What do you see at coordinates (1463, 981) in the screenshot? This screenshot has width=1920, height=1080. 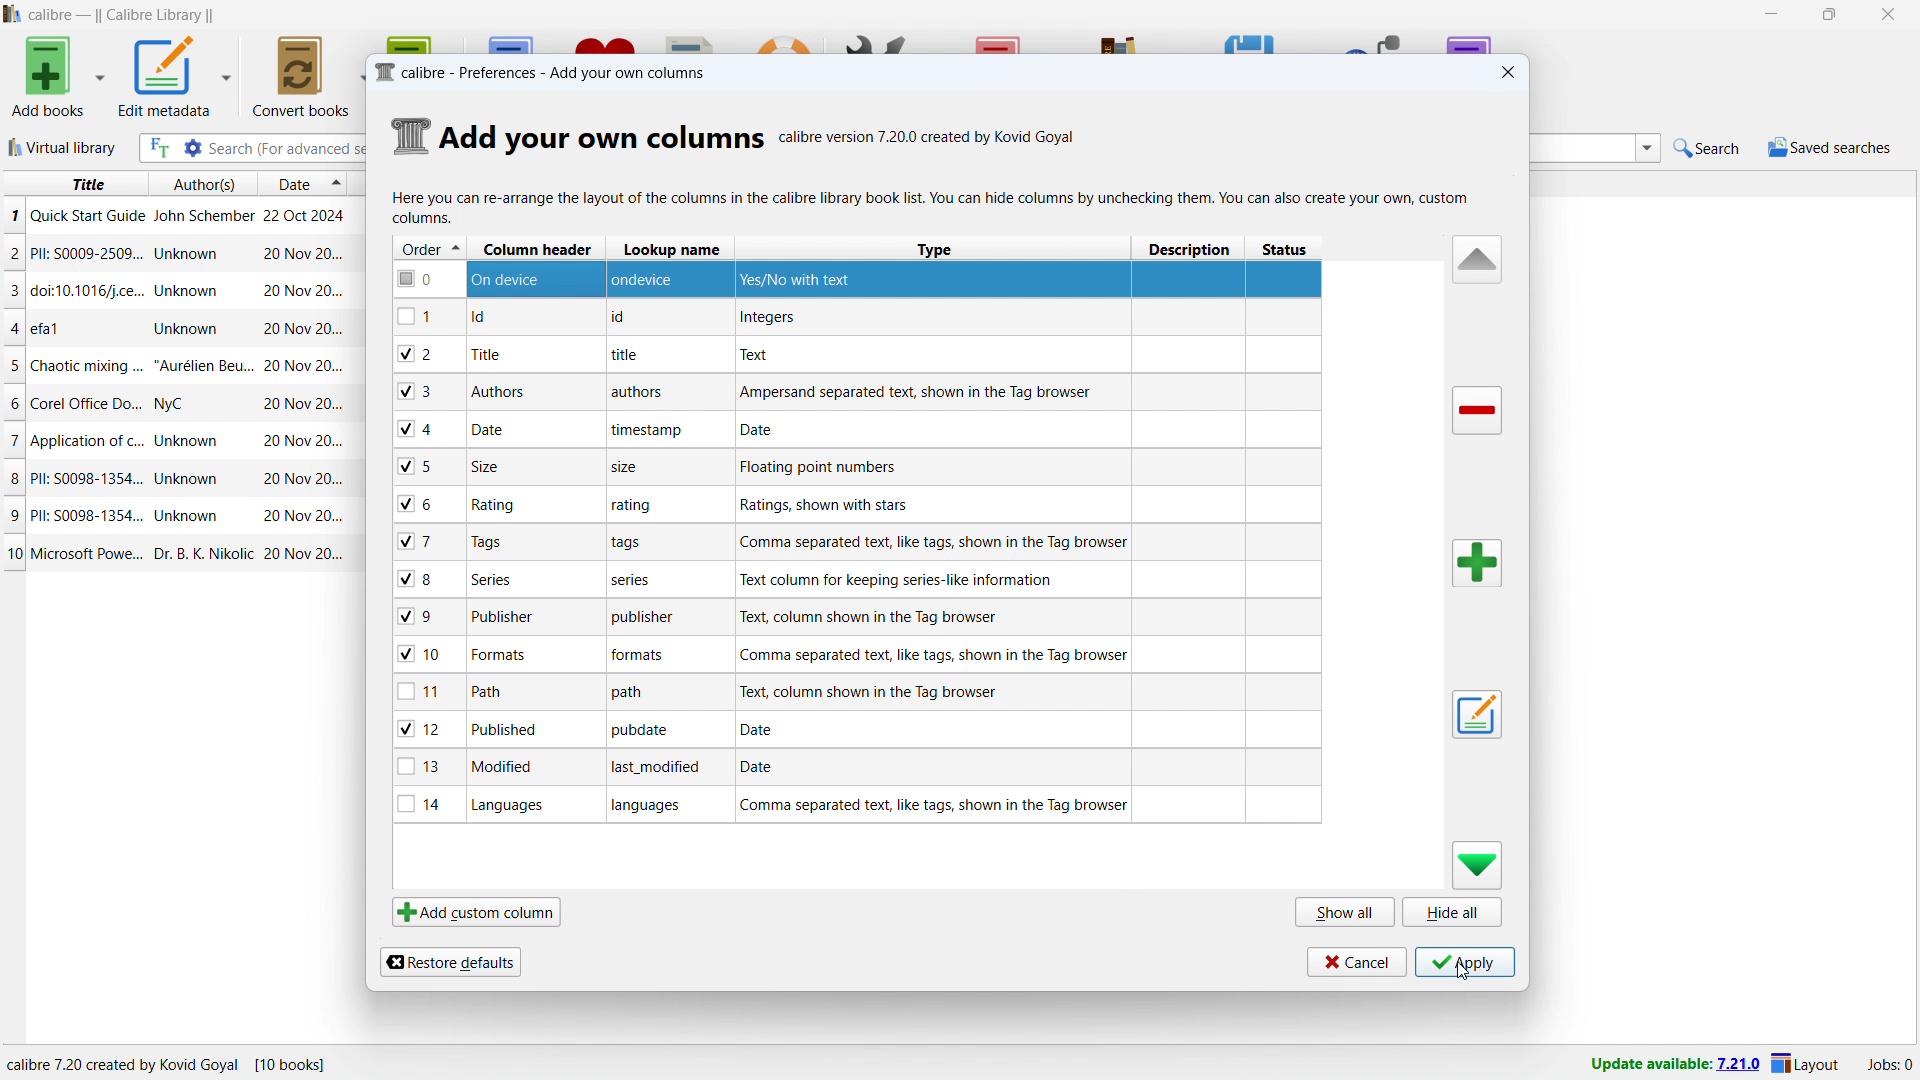 I see `cursor` at bounding box center [1463, 981].